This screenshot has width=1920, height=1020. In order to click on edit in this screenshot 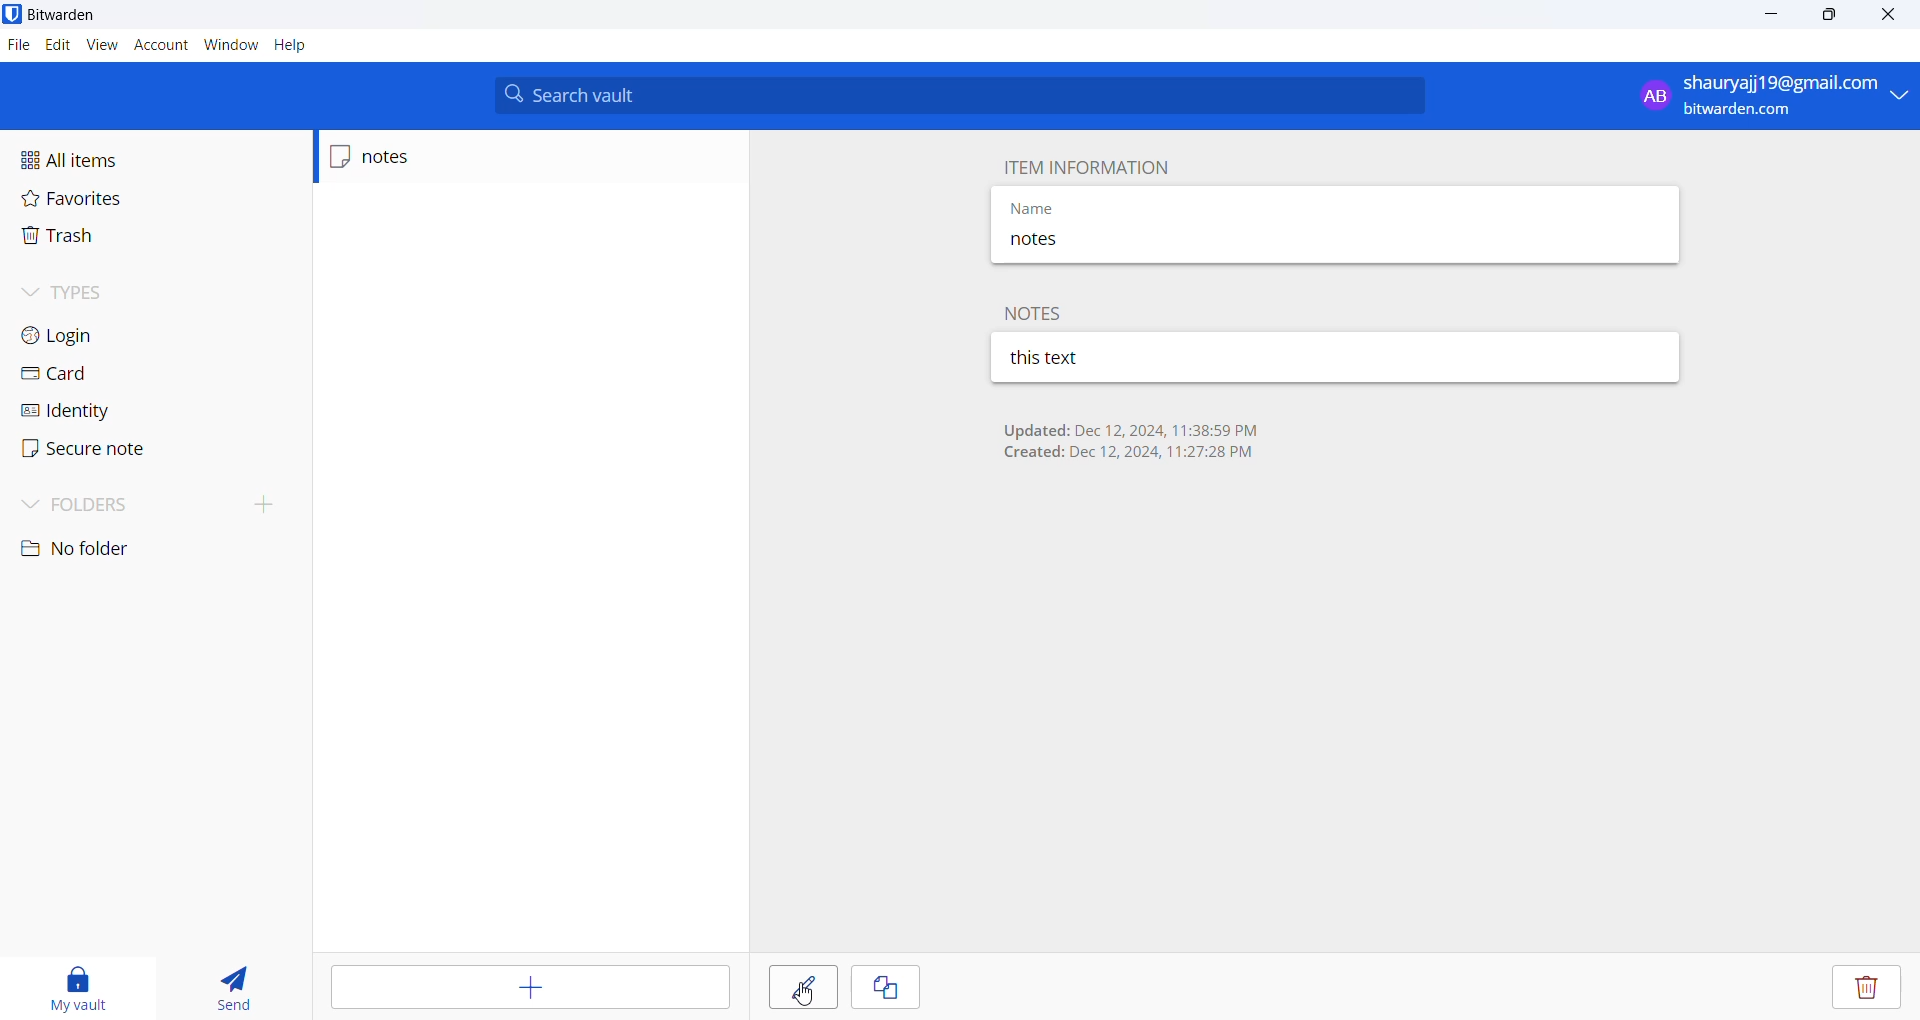, I will do `click(57, 46)`.